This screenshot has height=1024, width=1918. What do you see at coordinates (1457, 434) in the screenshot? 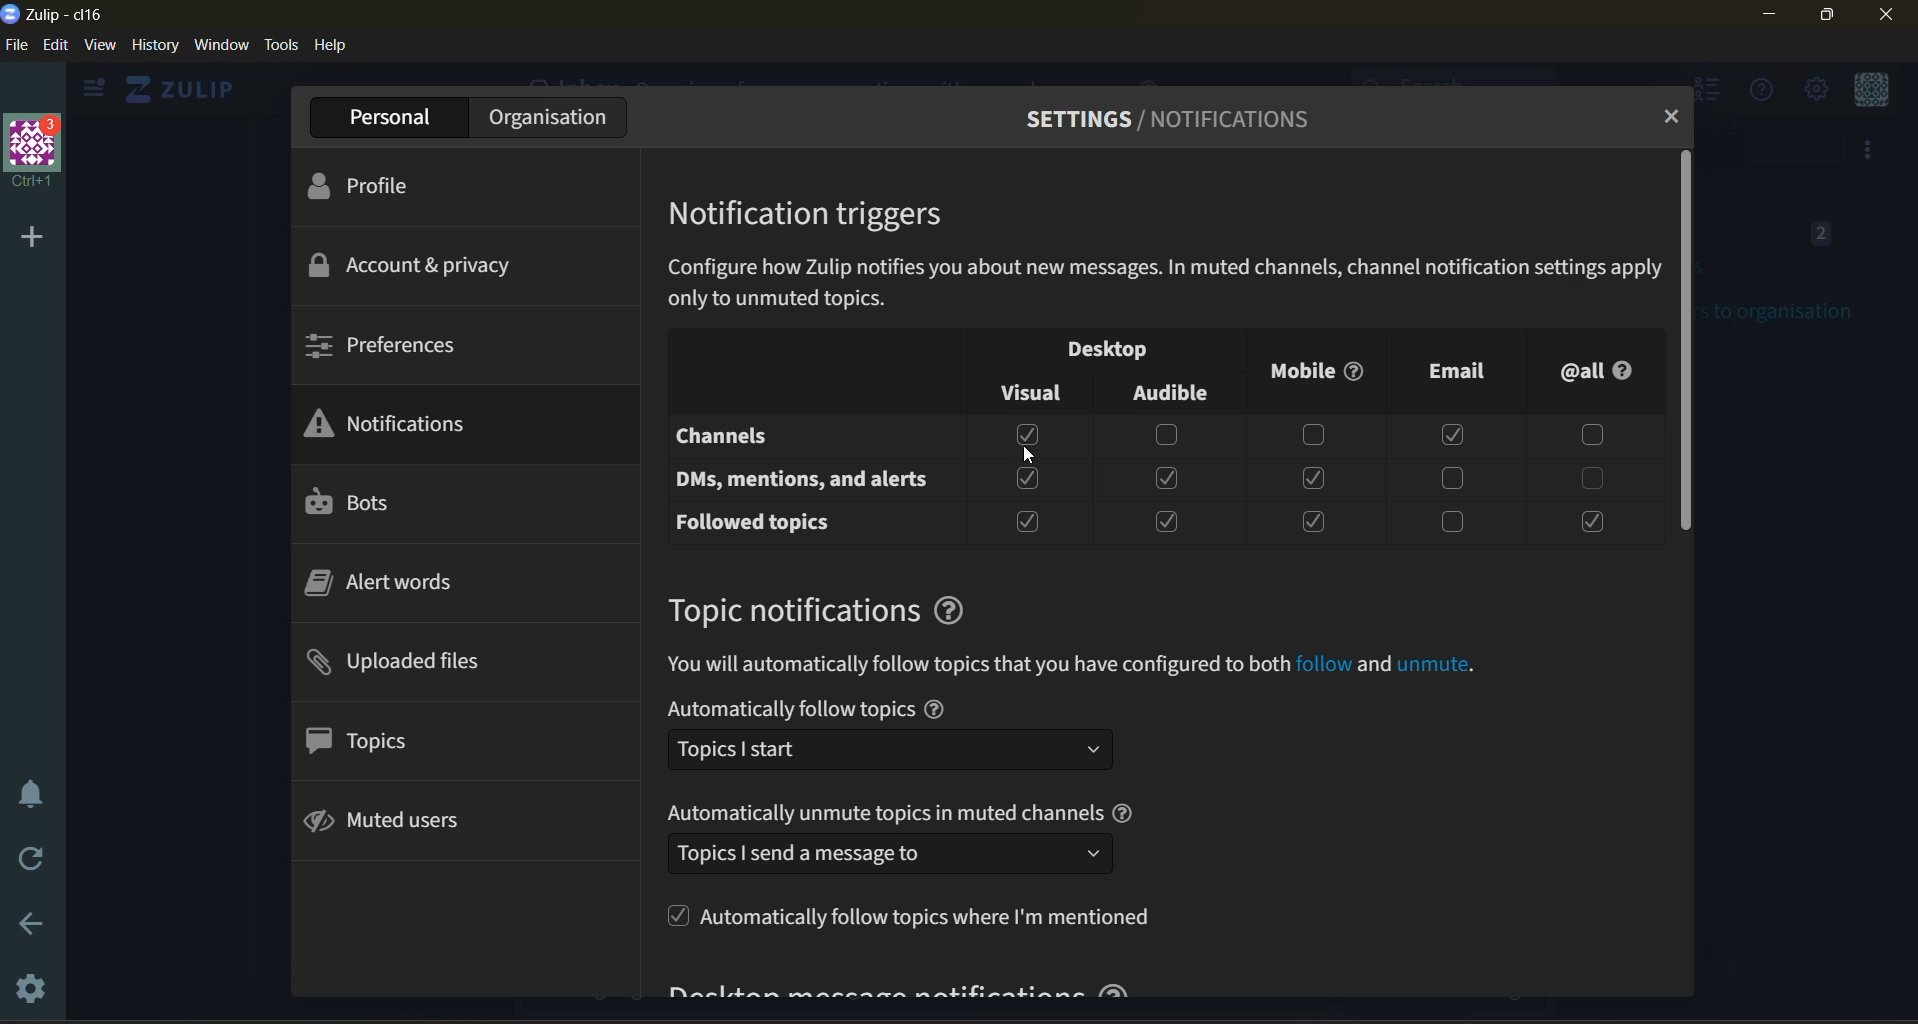
I see `checkbox` at bounding box center [1457, 434].